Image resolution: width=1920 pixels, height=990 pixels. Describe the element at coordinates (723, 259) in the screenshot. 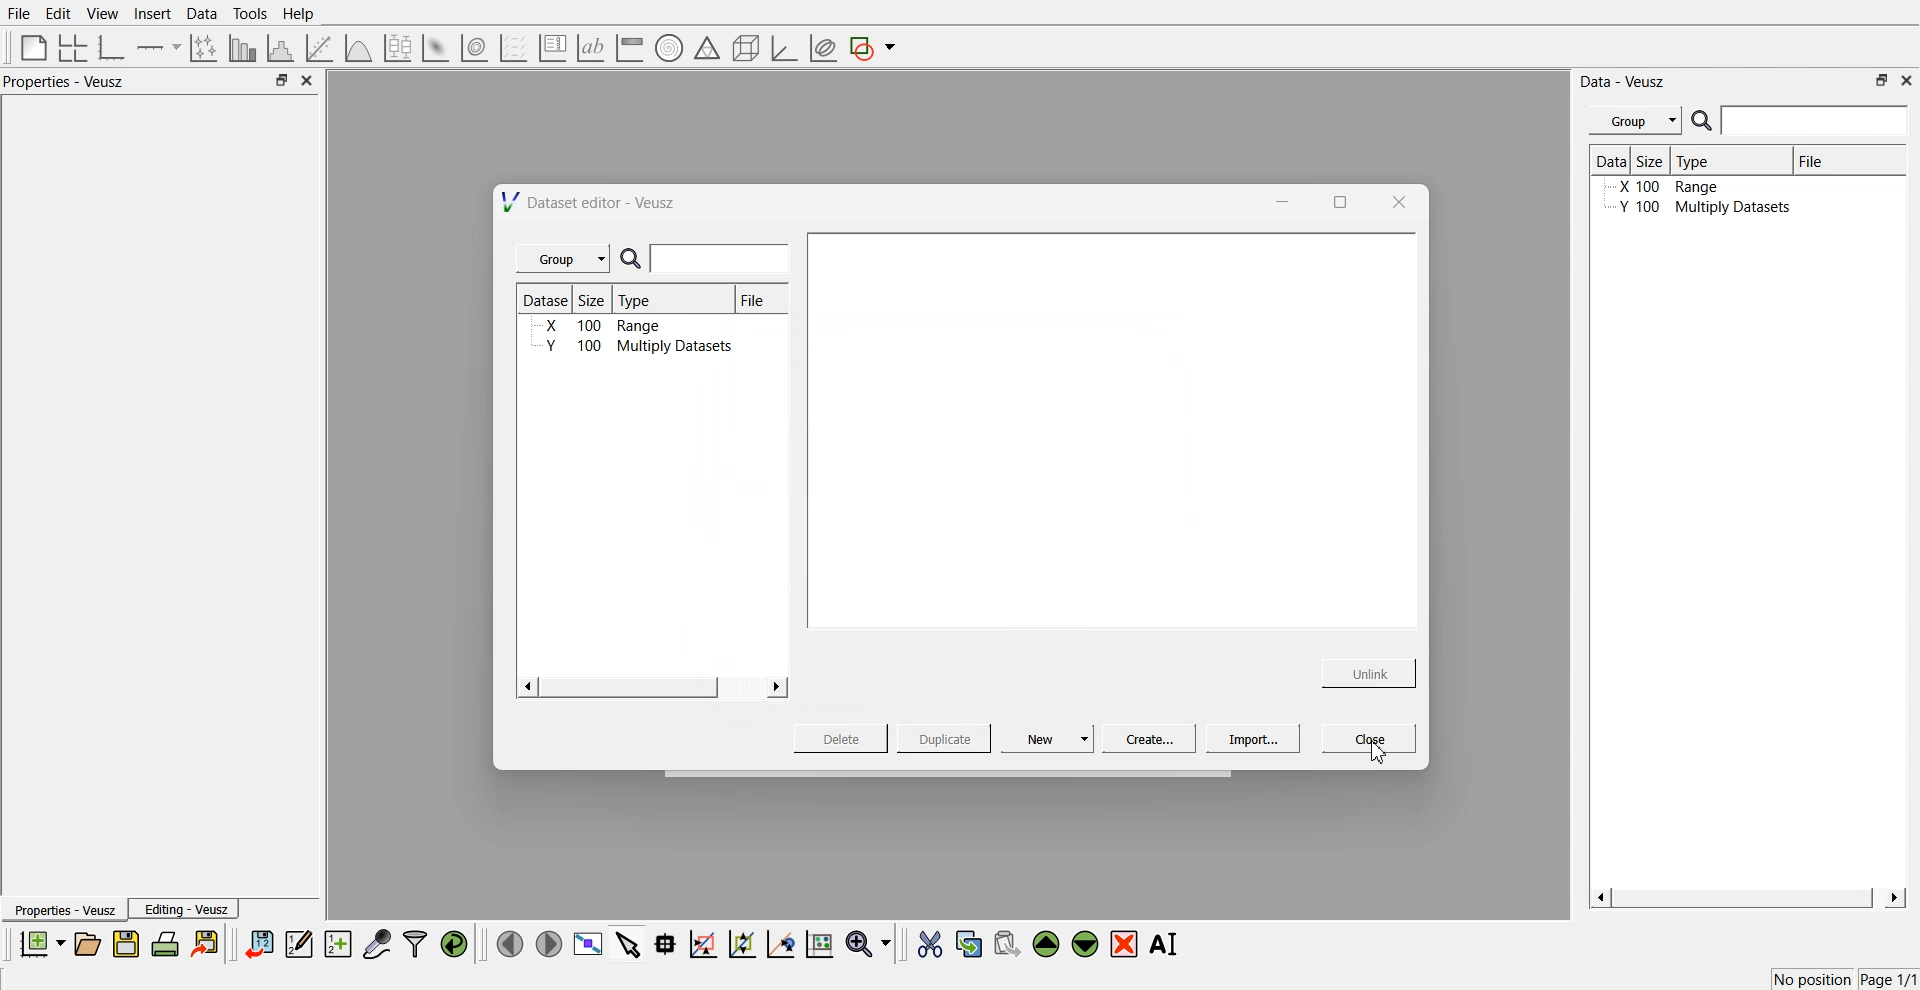

I see `enter search field` at that location.